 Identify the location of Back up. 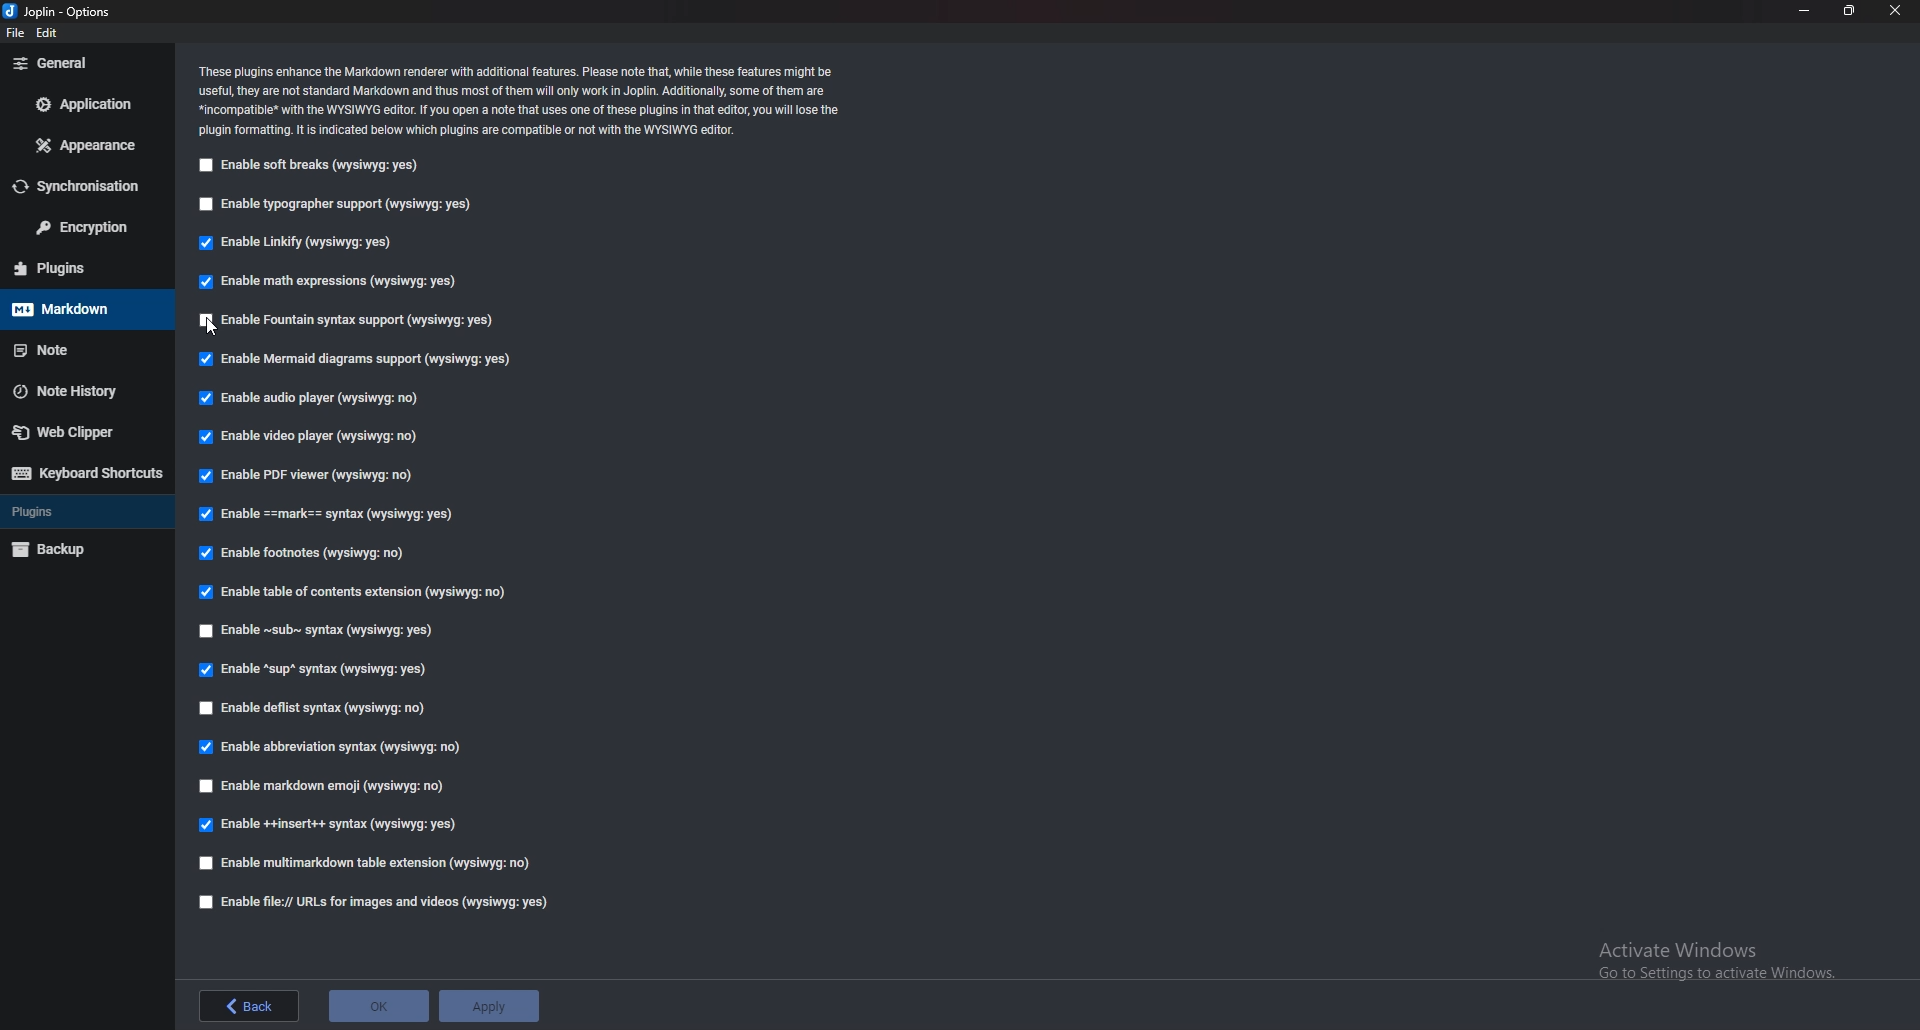
(80, 550).